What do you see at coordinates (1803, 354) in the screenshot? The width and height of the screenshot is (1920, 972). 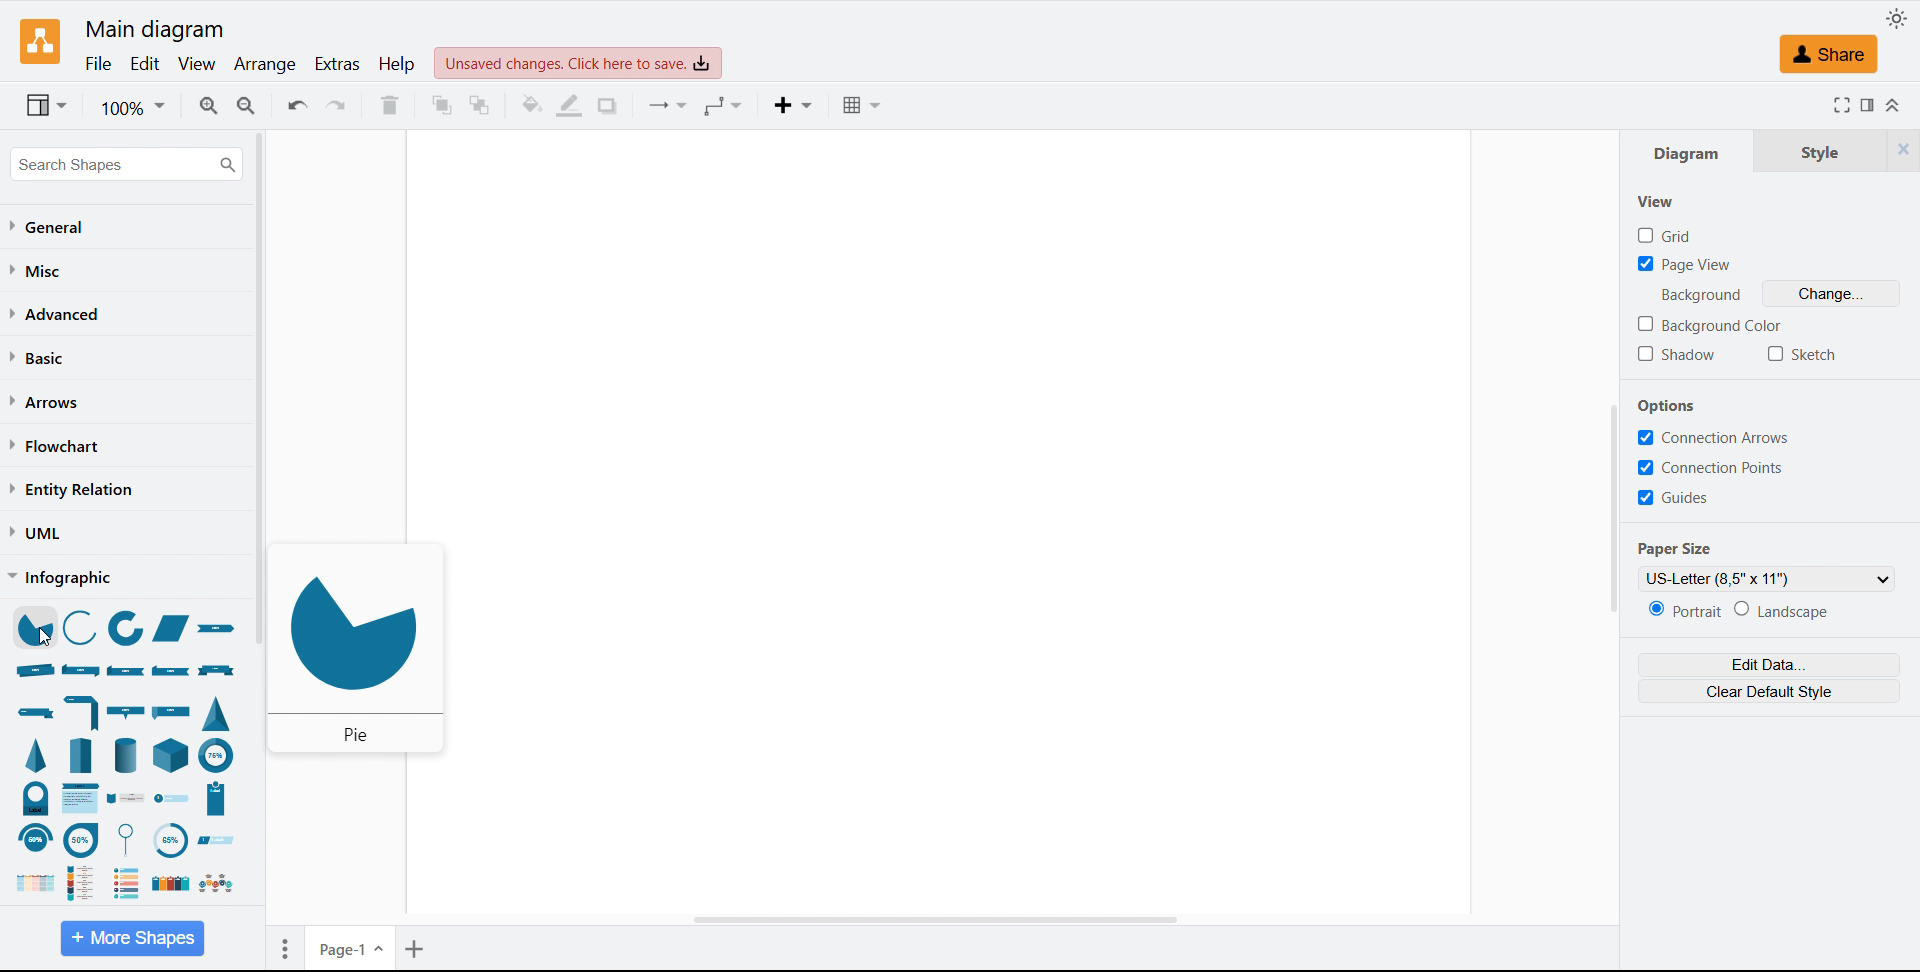 I see `Sketch ` at bounding box center [1803, 354].